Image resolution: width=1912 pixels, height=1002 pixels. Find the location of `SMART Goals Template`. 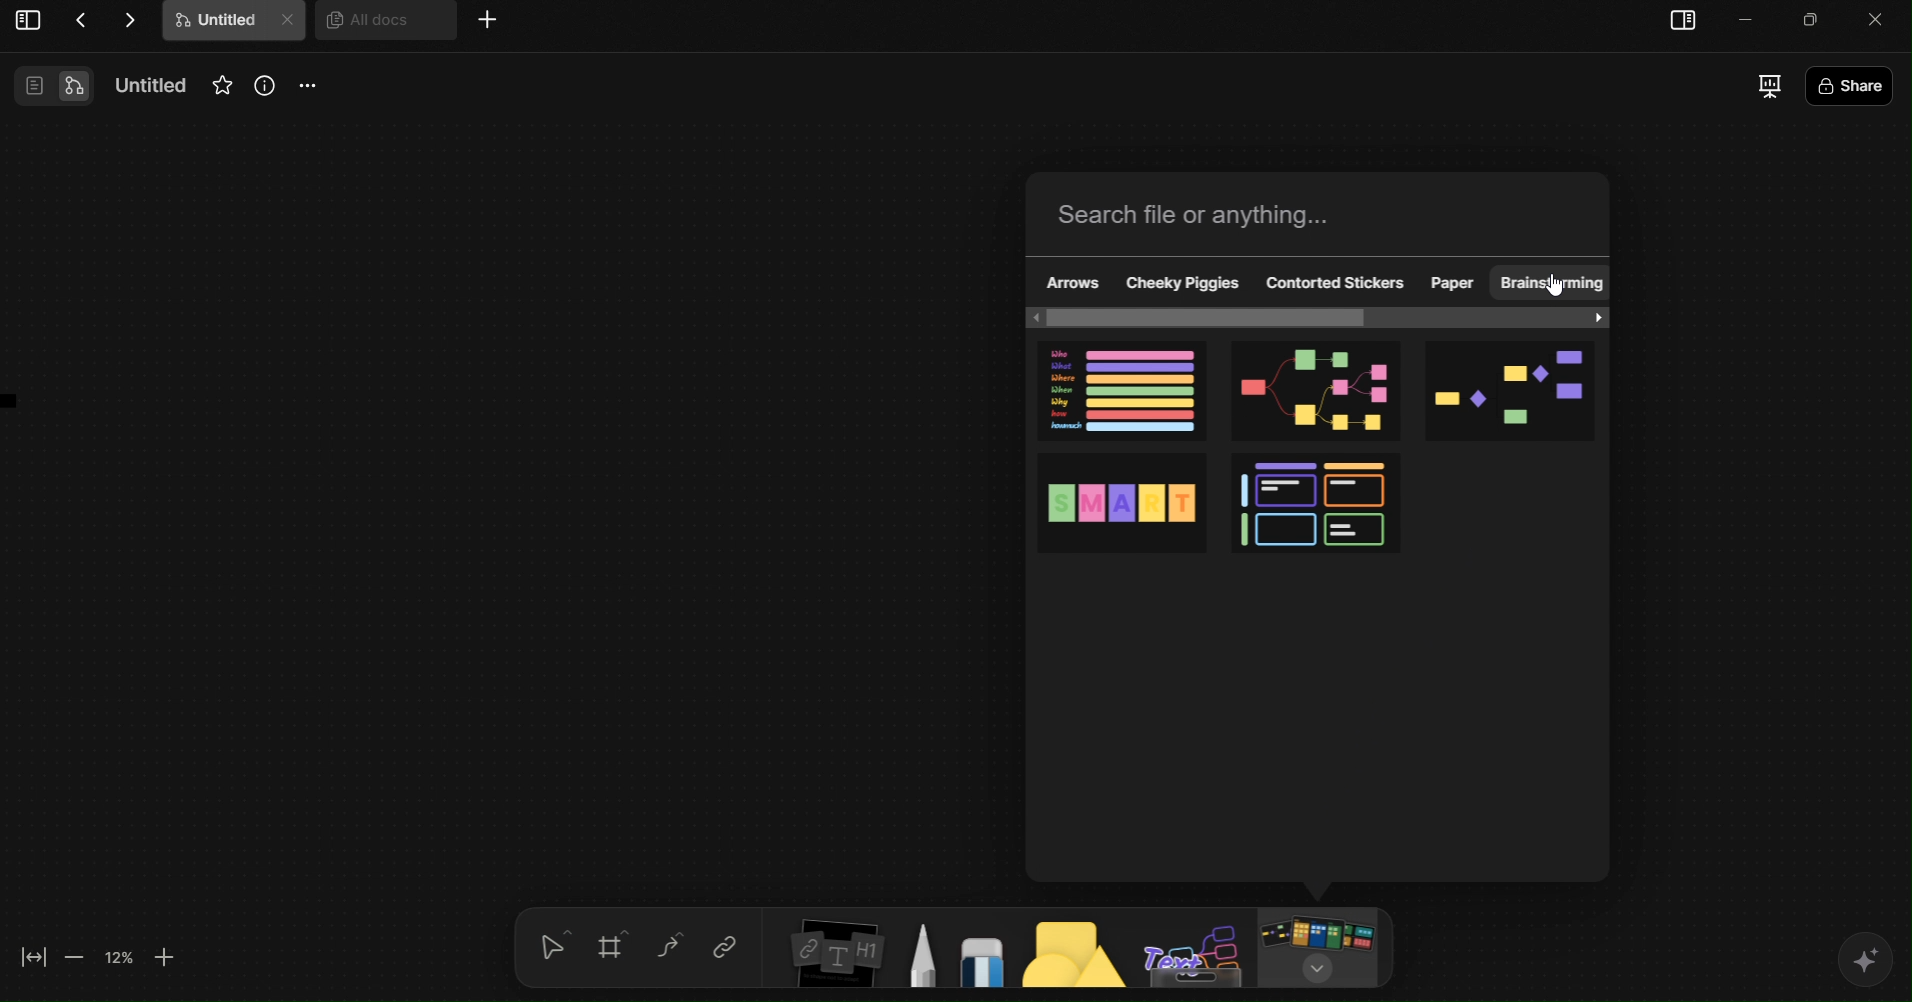

SMART Goals Template is located at coordinates (1121, 507).